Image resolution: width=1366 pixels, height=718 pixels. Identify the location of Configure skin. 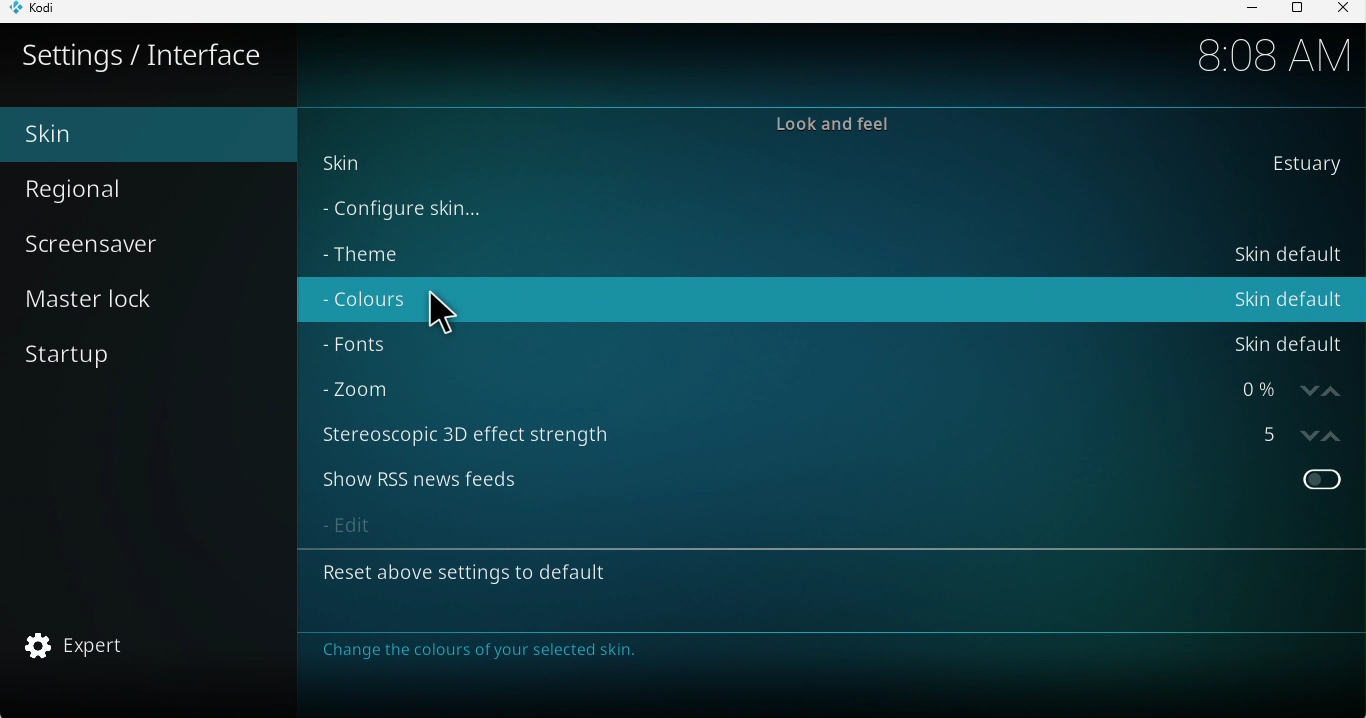
(783, 208).